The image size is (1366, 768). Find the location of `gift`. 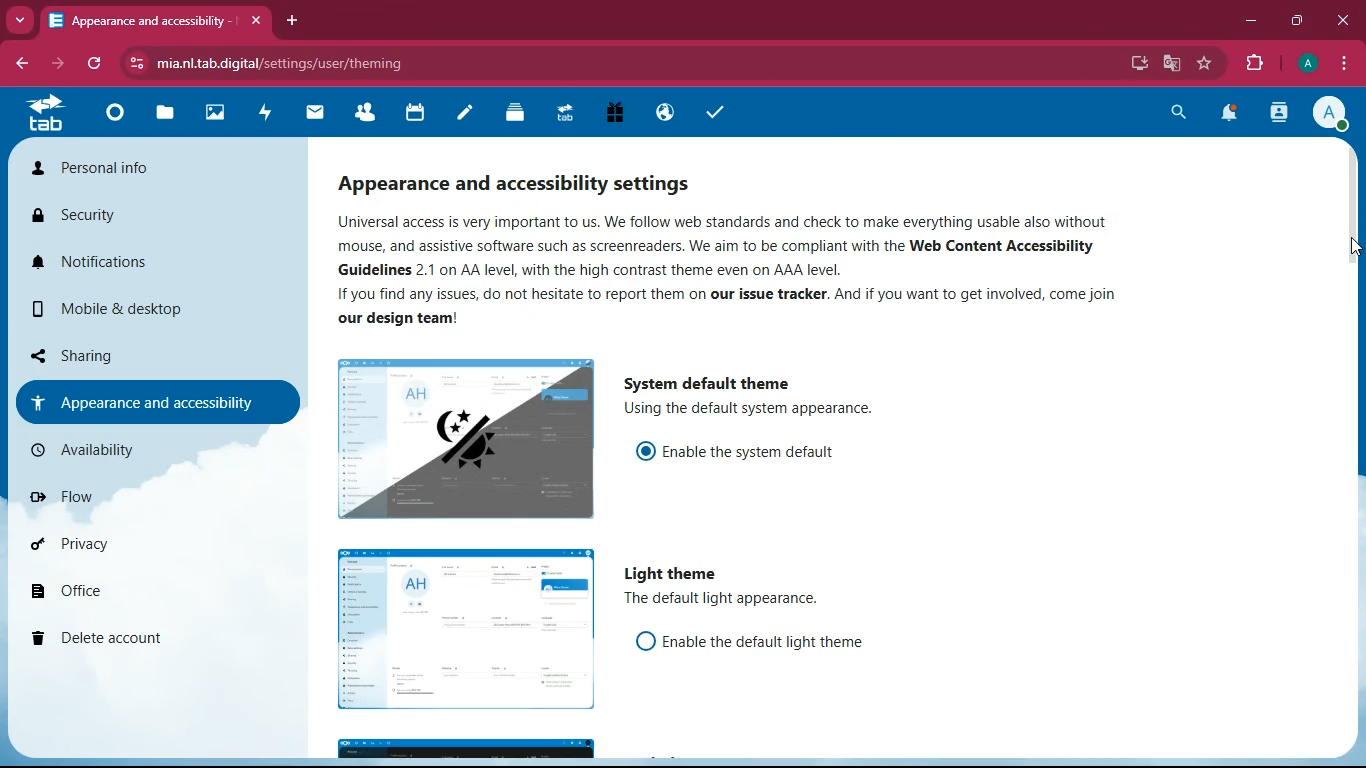

gift is located at coordinates (614, 112).